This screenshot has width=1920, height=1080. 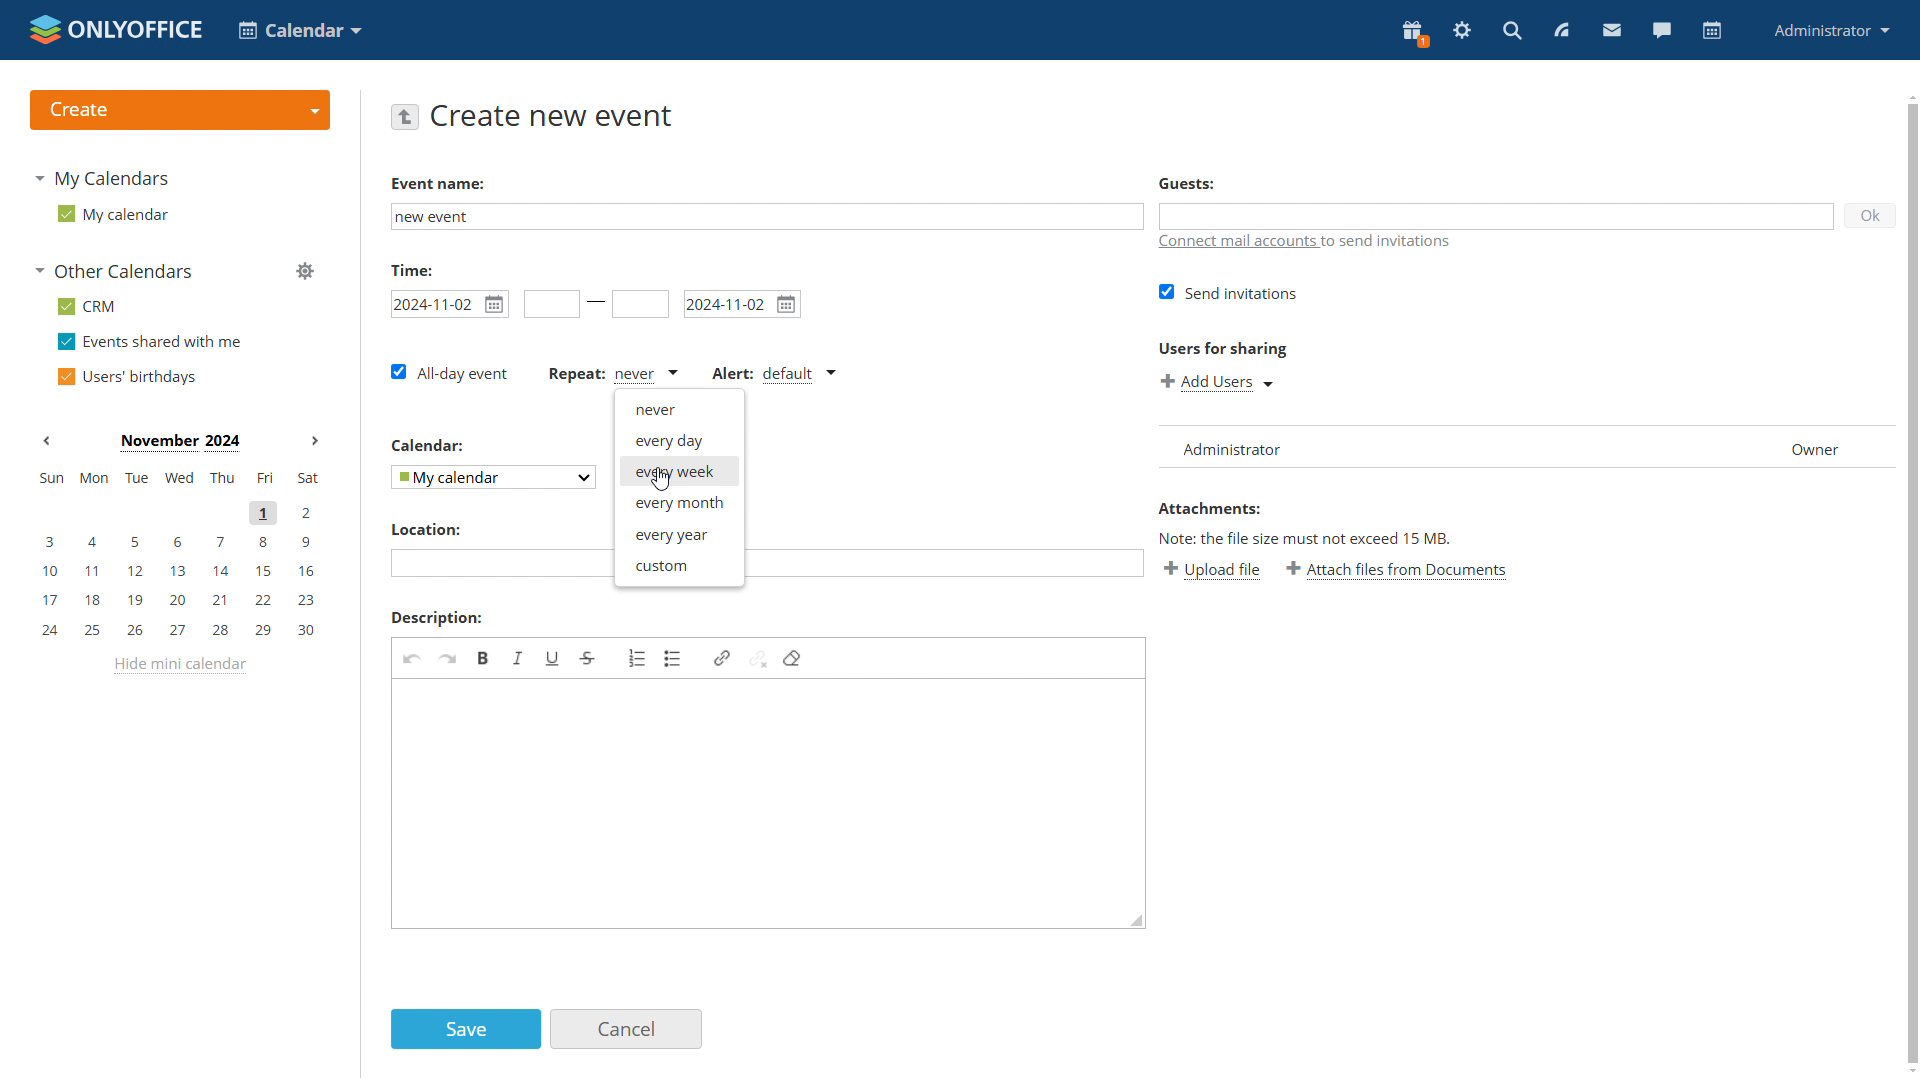 What do you see at coordinates (184, 666) in the screenshot?
I see `hide mini calendar` at bounding box center [184, 666].